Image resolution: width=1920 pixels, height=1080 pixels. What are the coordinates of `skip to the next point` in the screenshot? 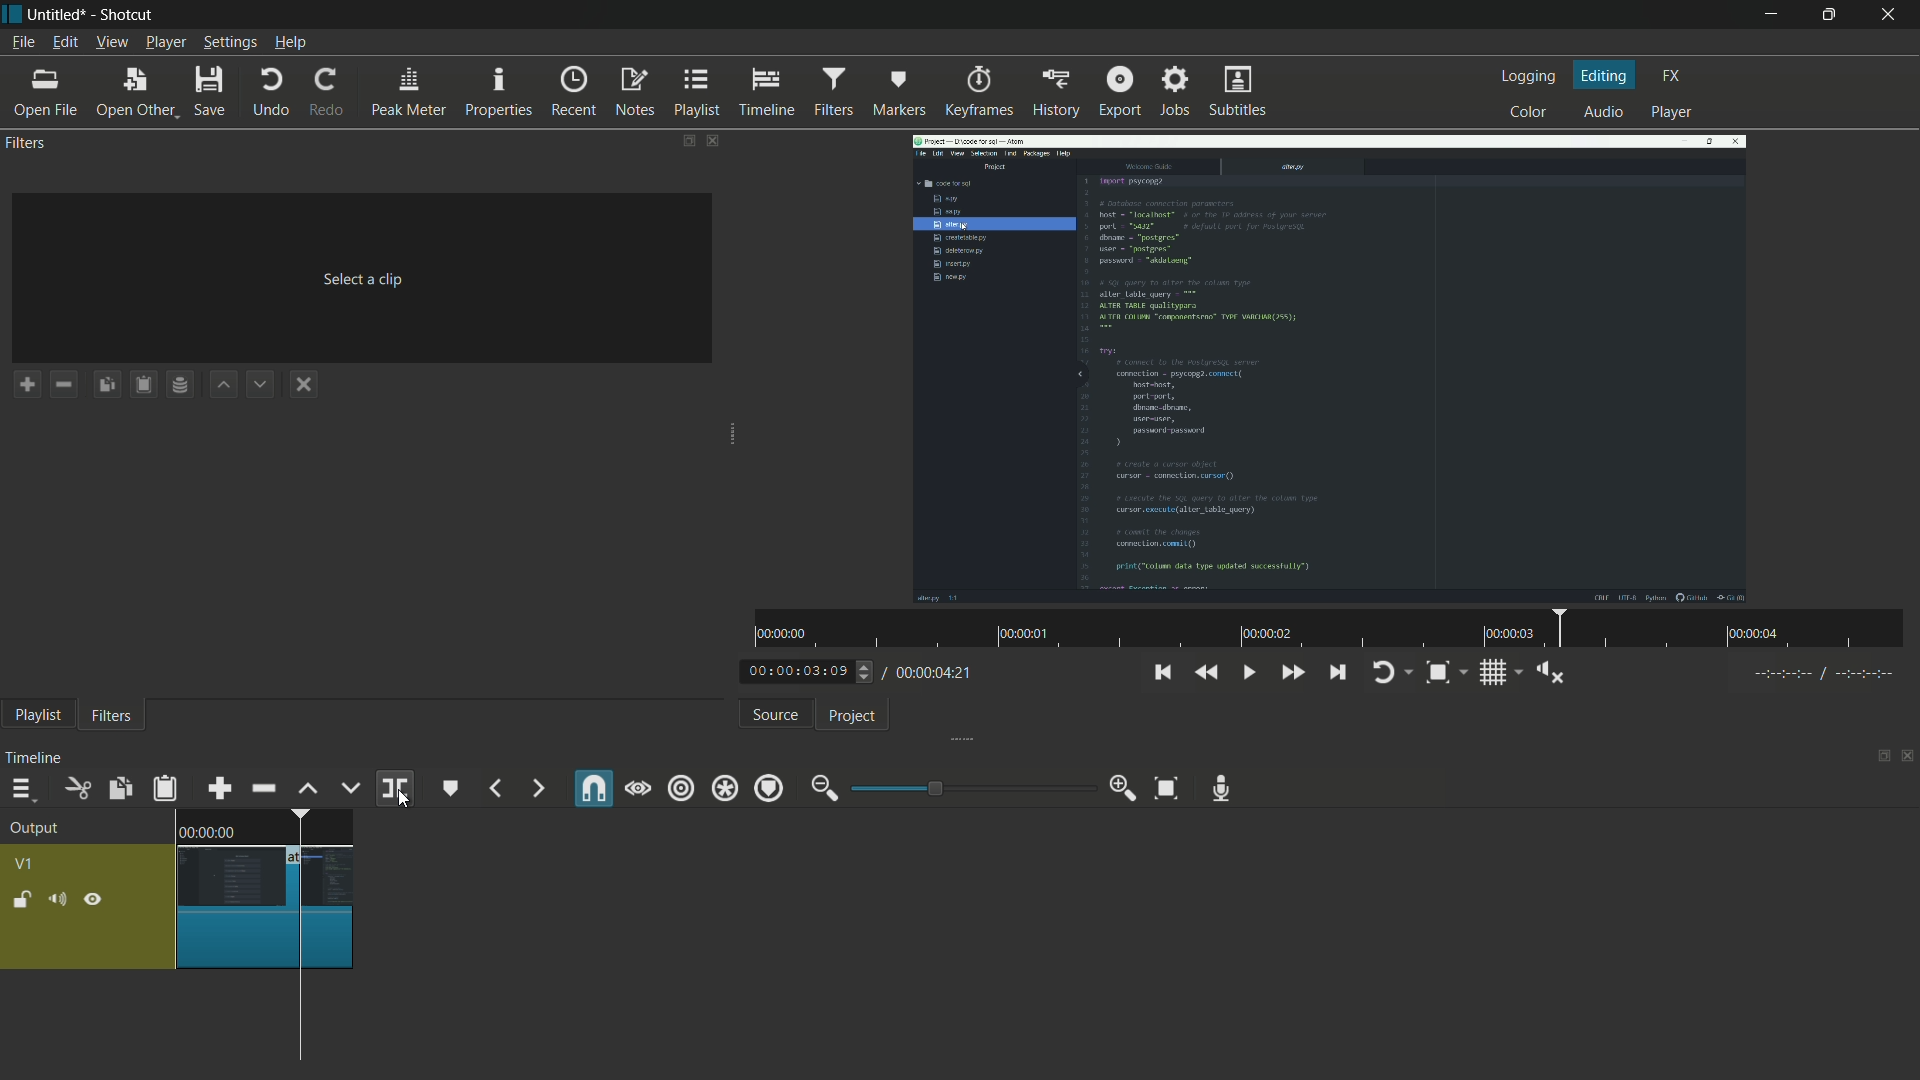 It's located at (1336, 673).